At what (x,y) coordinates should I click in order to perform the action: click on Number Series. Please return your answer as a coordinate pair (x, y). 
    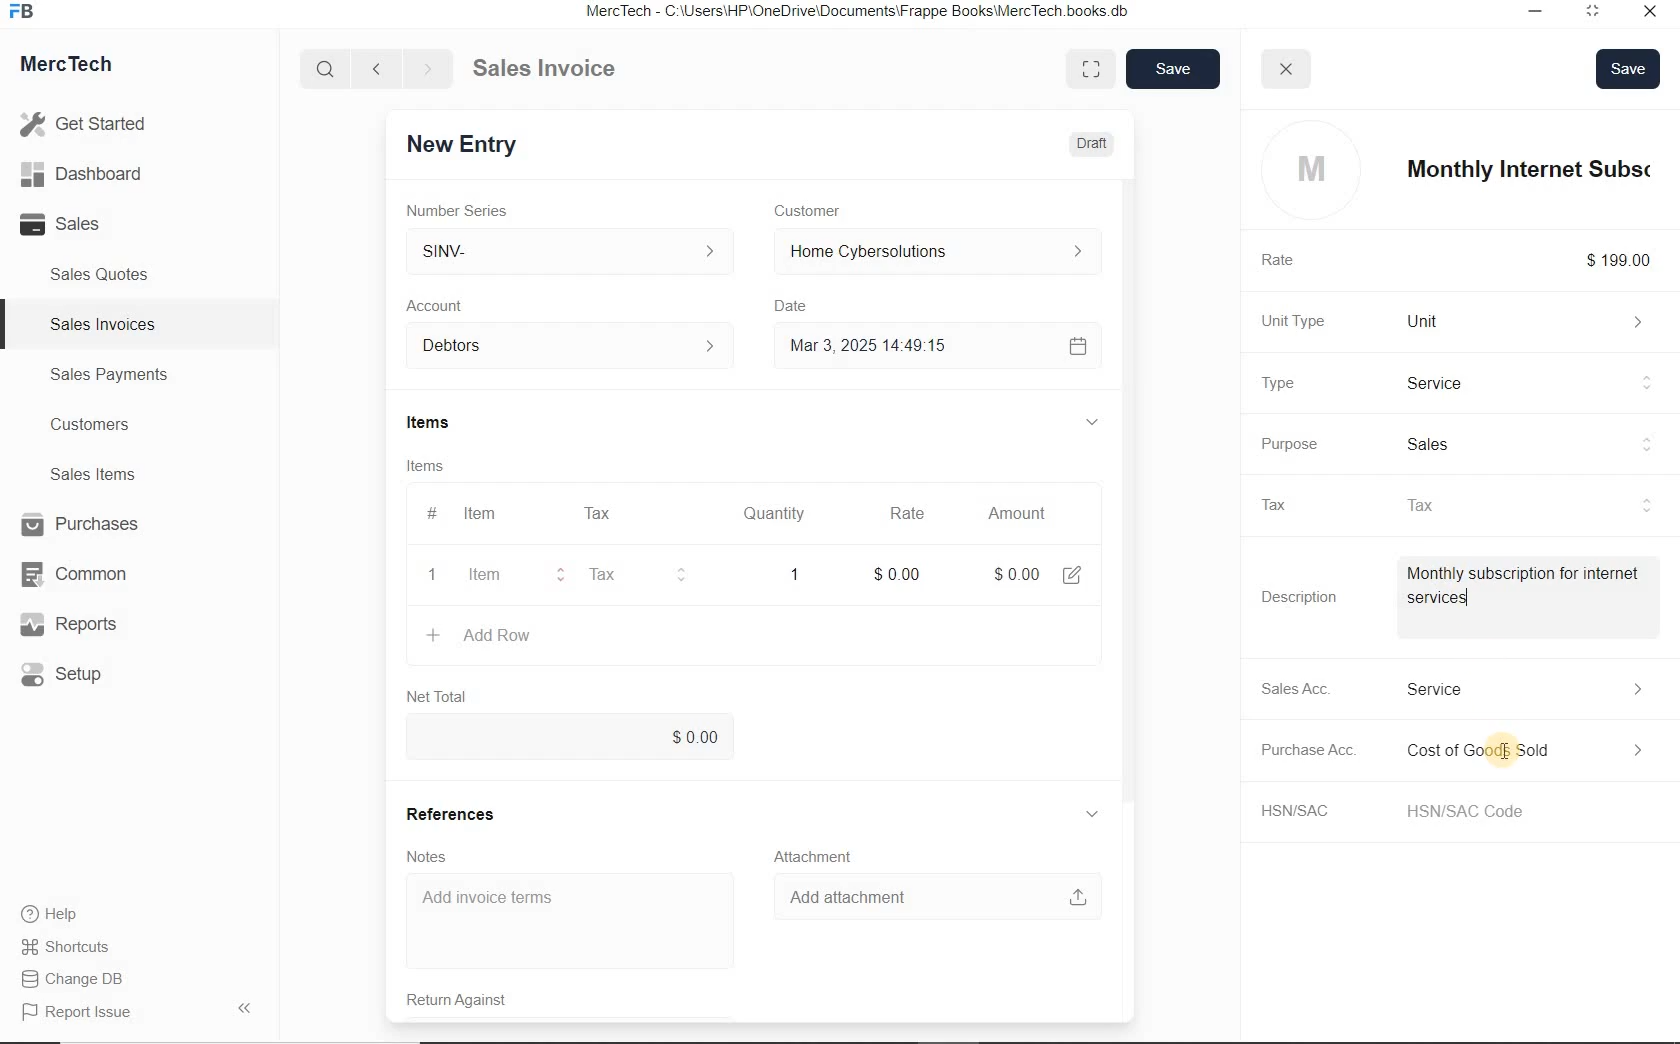
    Looking at the image, I should click on (469, 208).